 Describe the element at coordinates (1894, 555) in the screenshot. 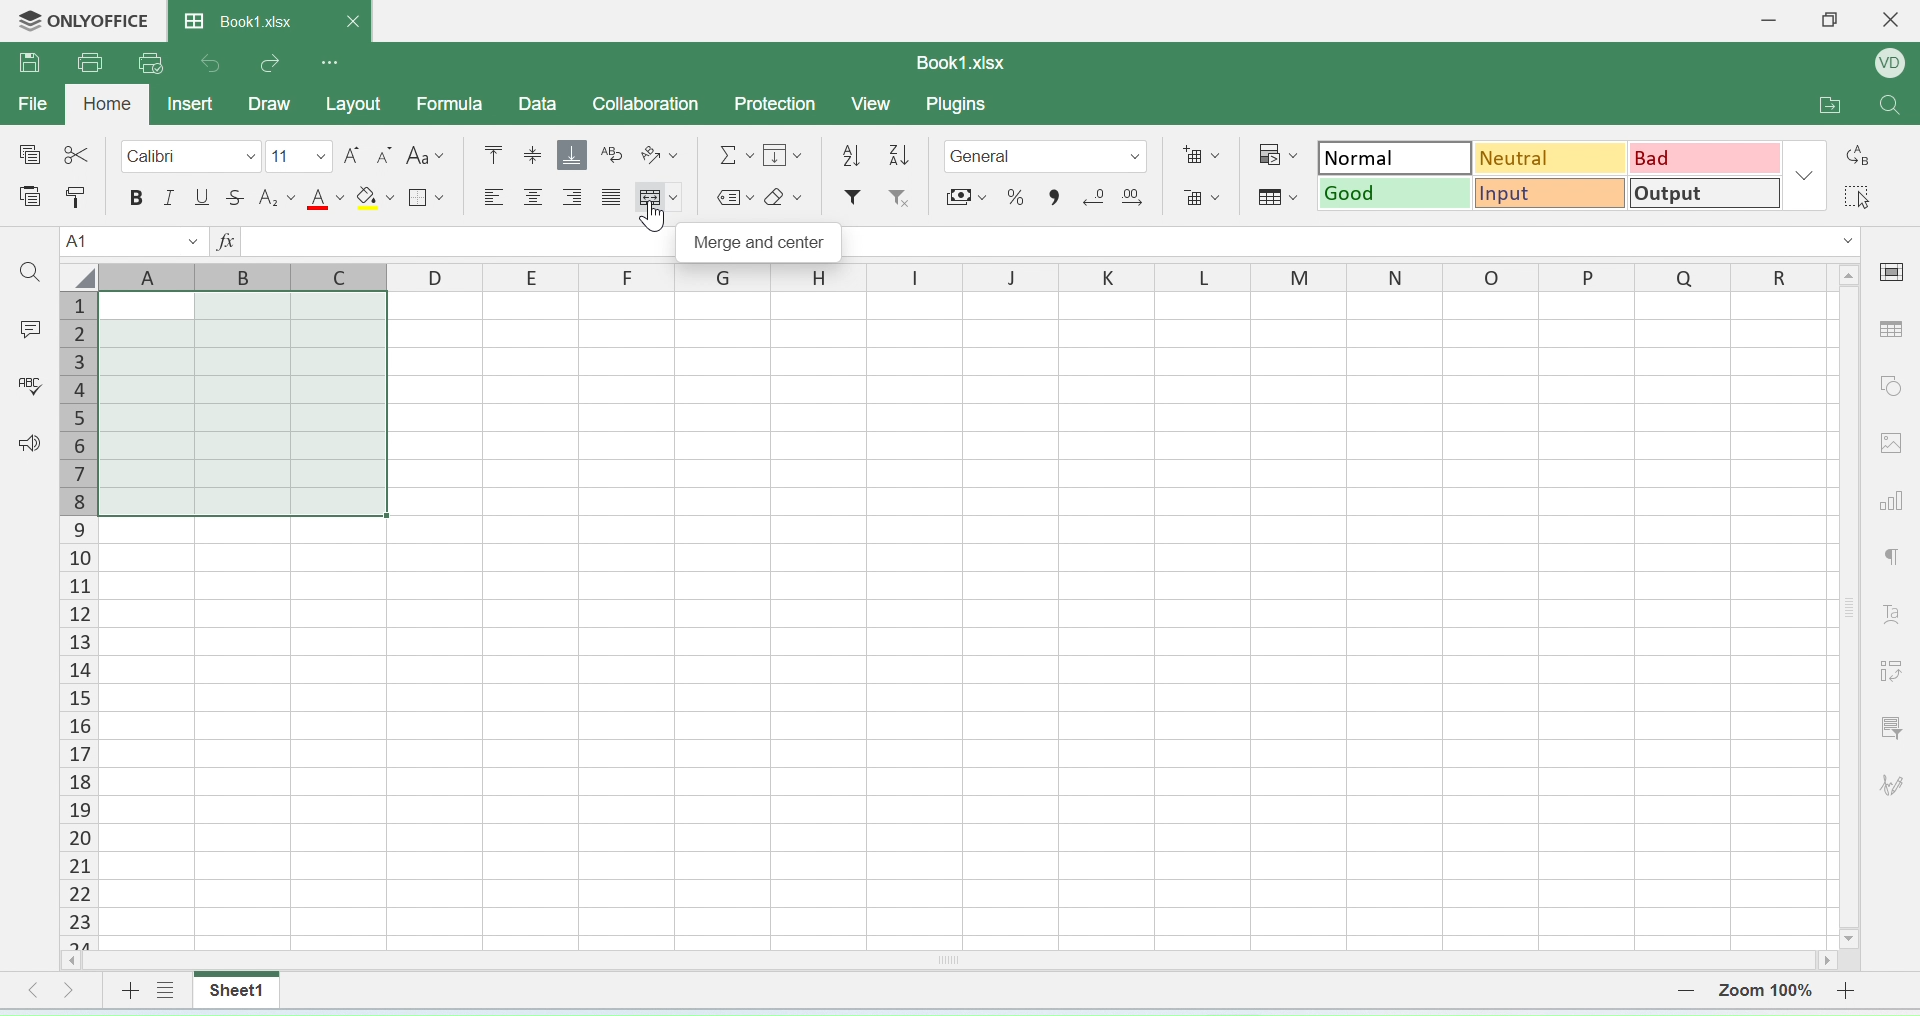

I see `paragraph` at that location.